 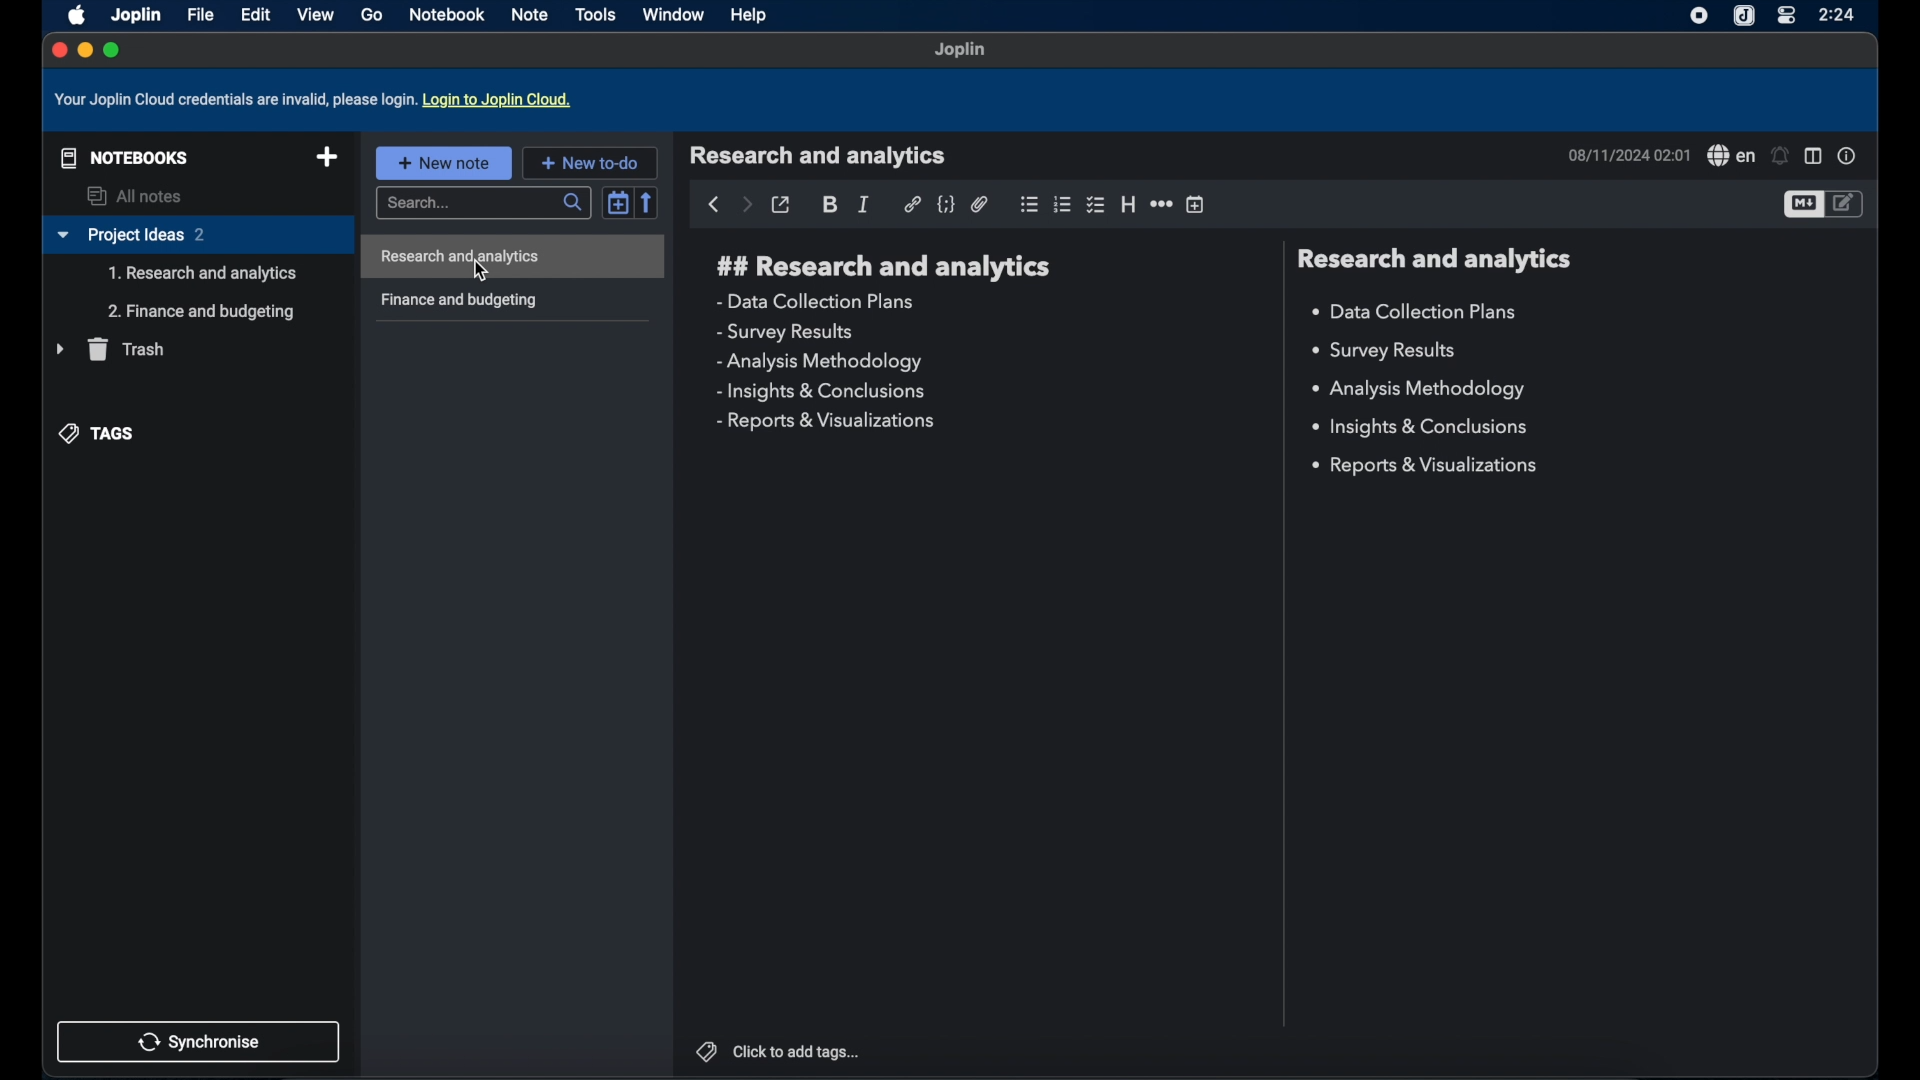 I want to click on project ideas 2, so click(x=197, y=236).